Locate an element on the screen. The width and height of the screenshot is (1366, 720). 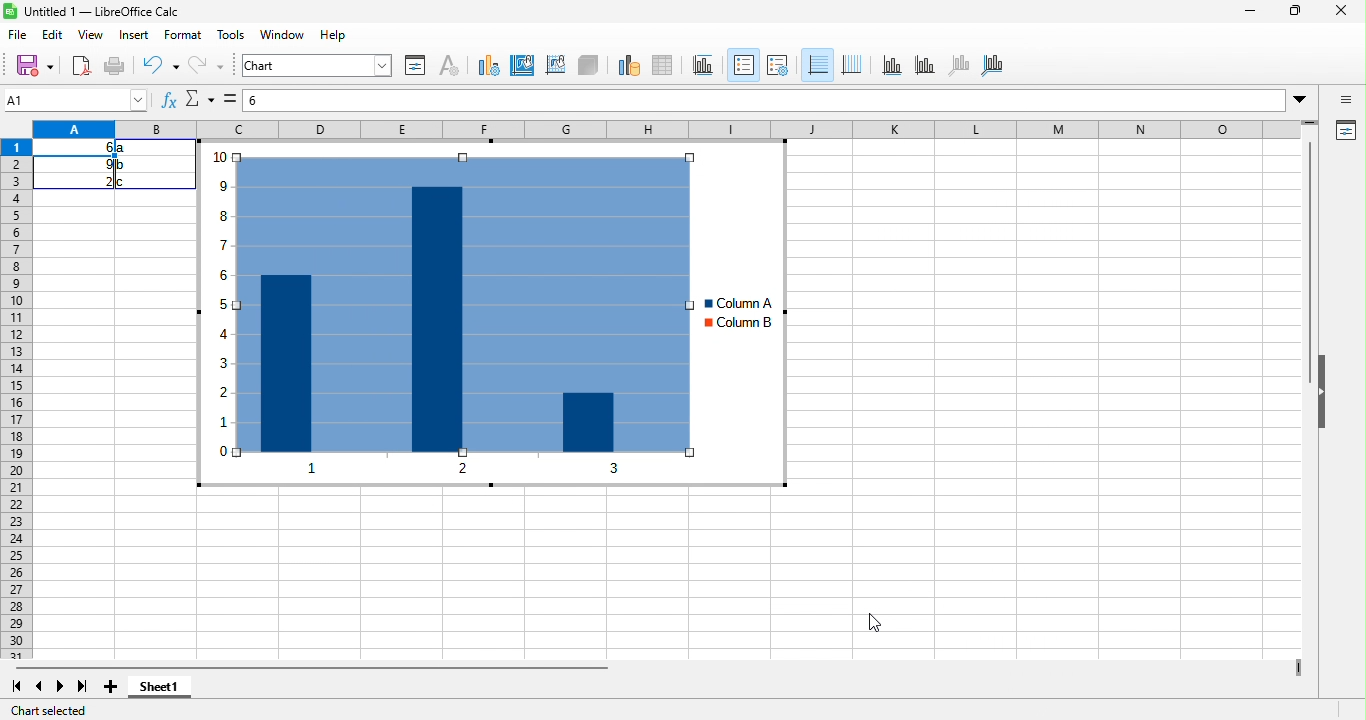
x axis is located at coordinates (514, 470).